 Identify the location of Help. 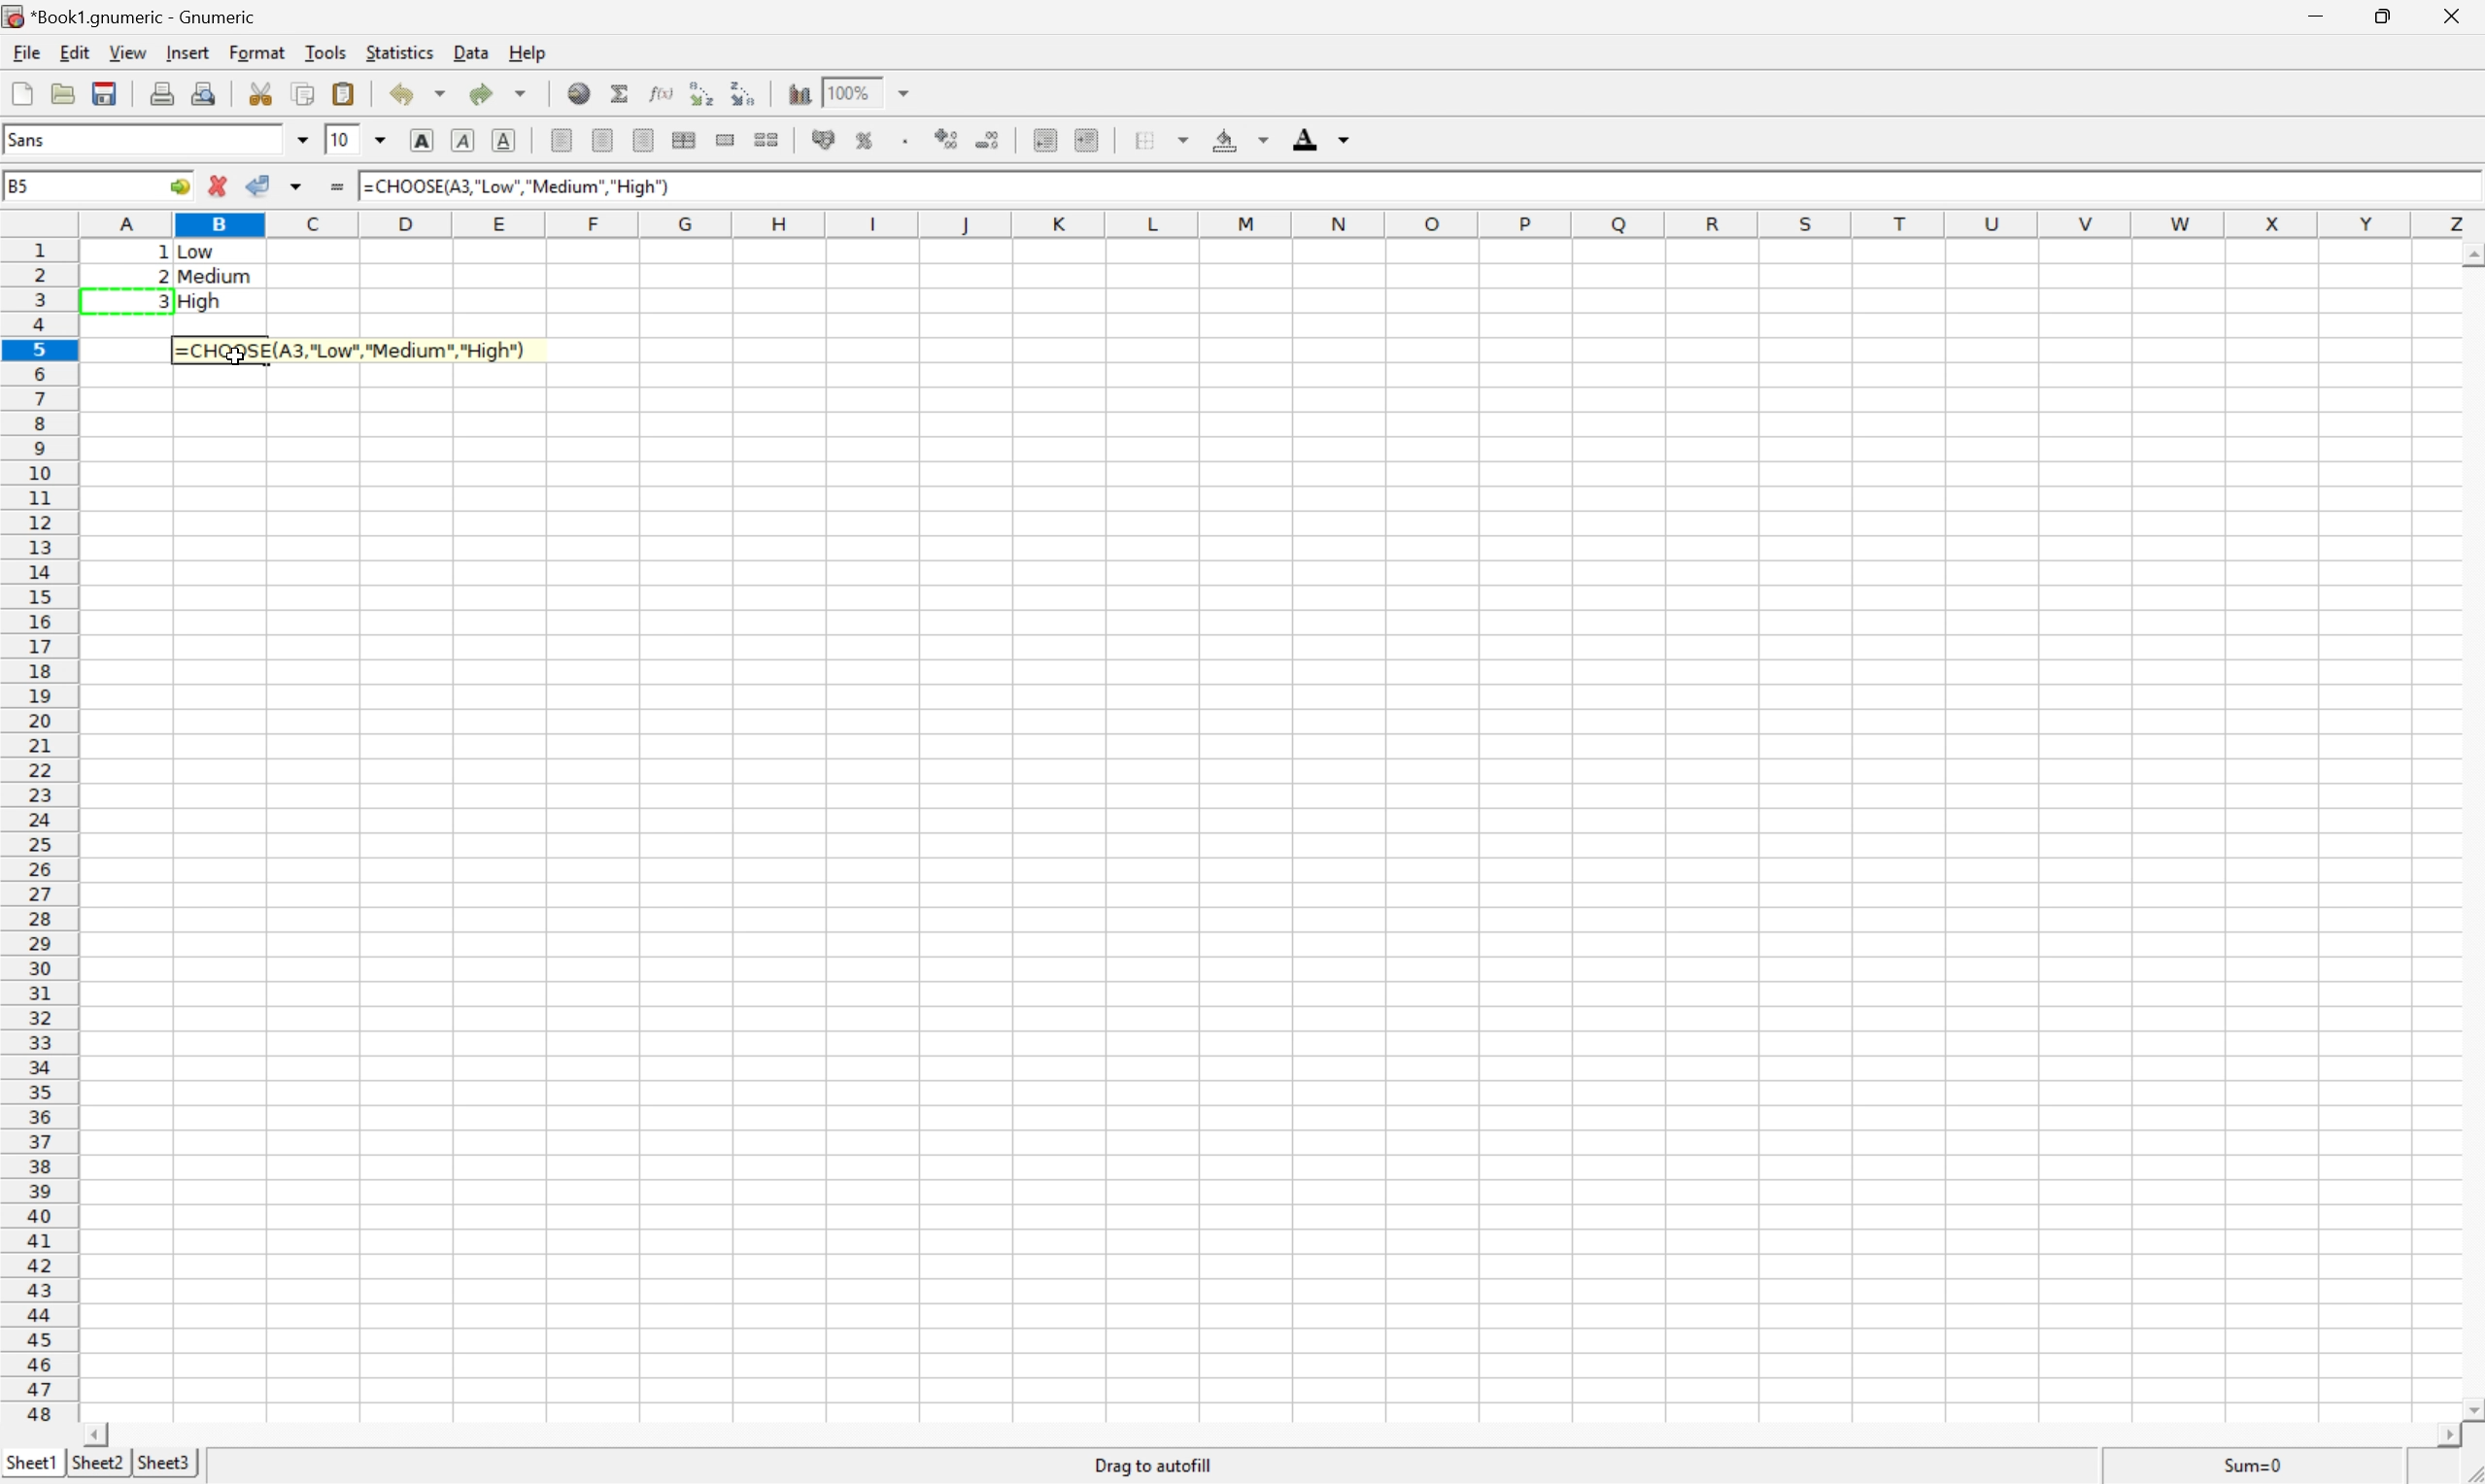
(527, 55).